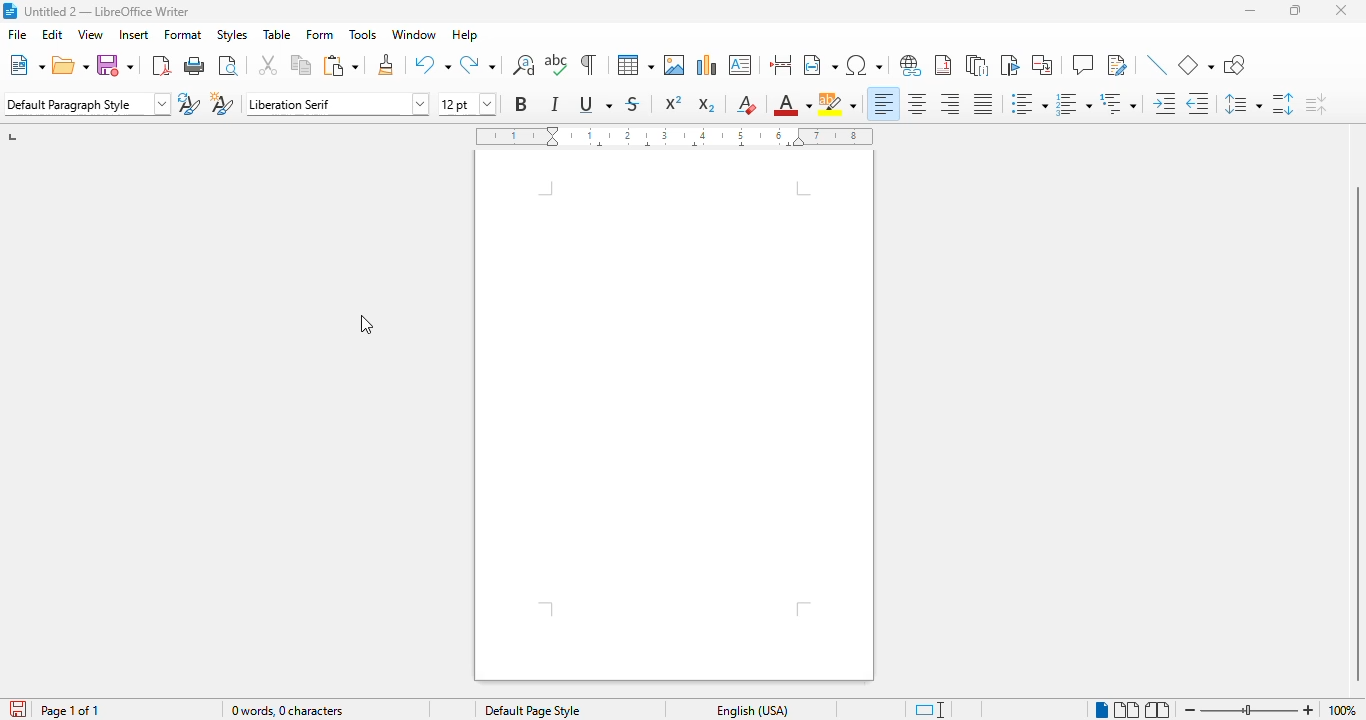 The image size is (1366, 720). Describe the element at coordinates (230, 66) in the screenshot. I see `toggle print preview` at that location.